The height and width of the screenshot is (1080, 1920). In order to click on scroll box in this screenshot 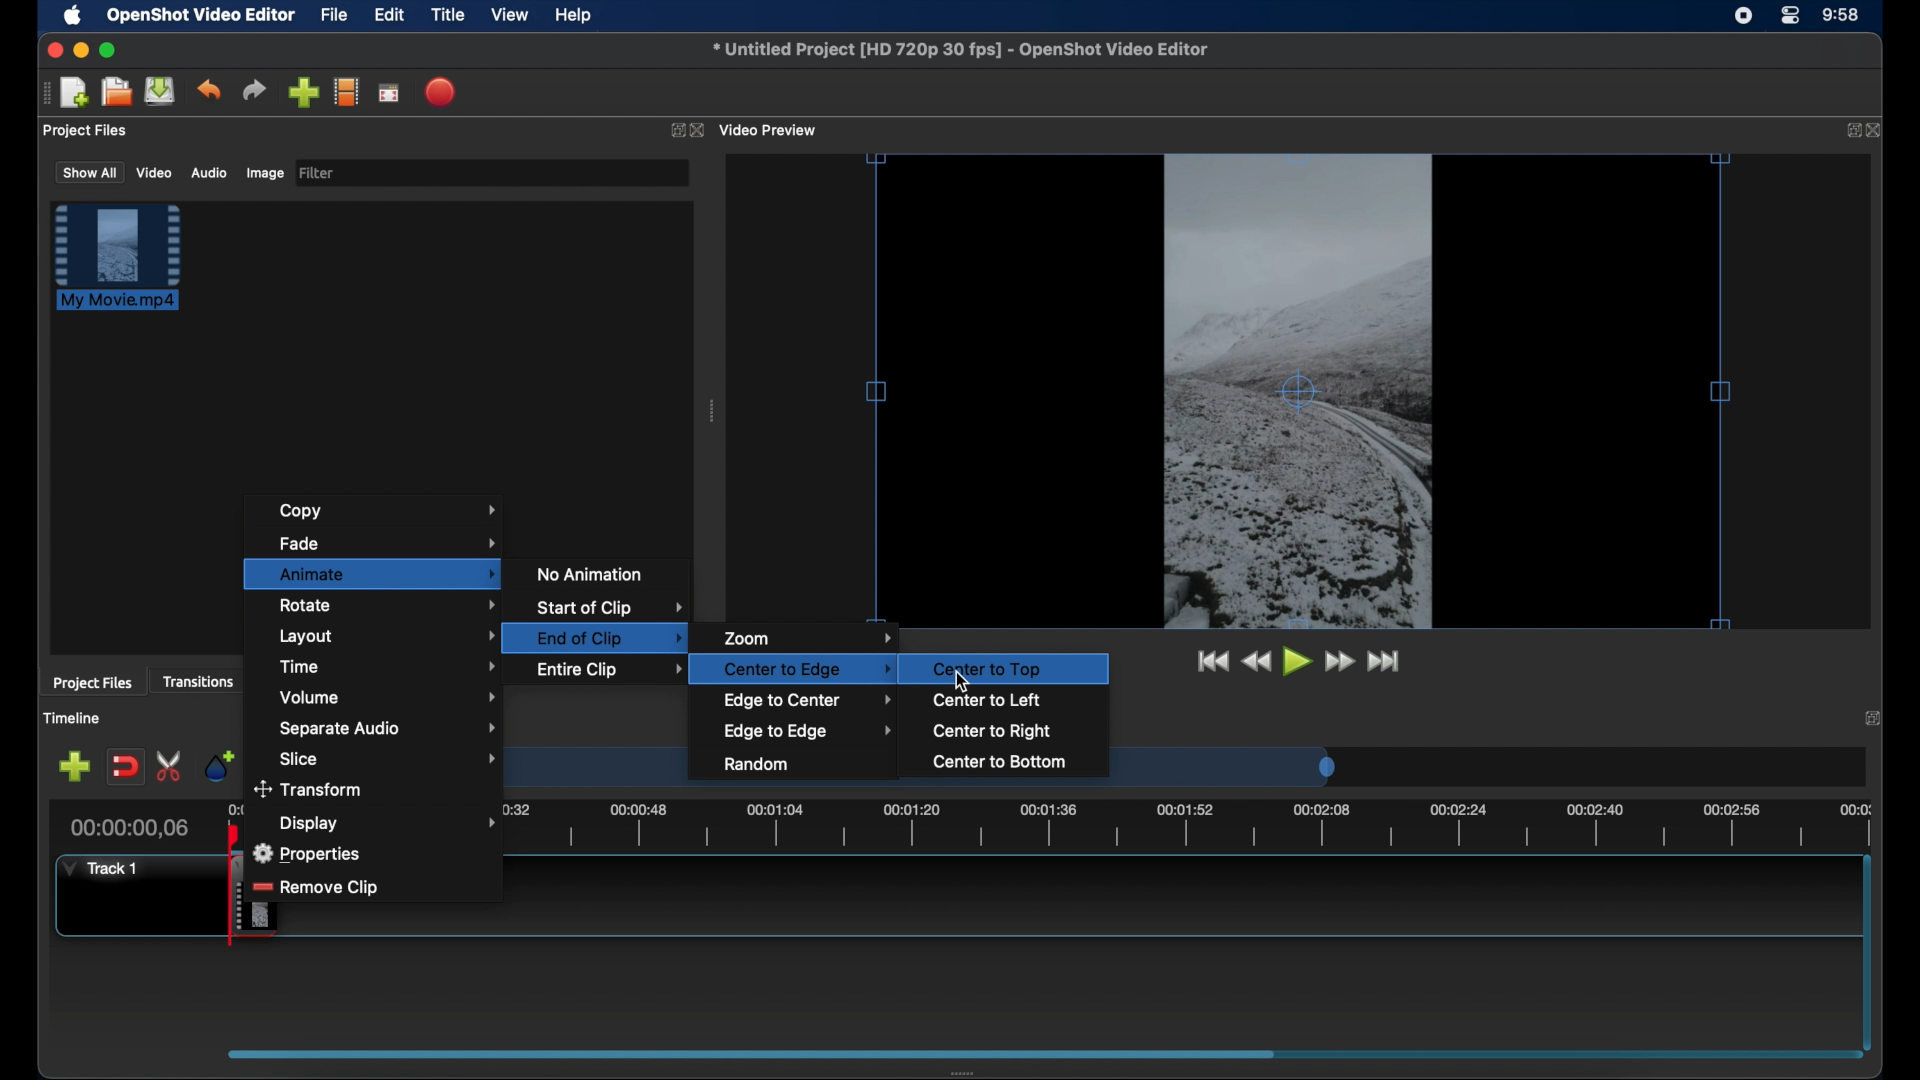, I will do `click(744, 1053)`.